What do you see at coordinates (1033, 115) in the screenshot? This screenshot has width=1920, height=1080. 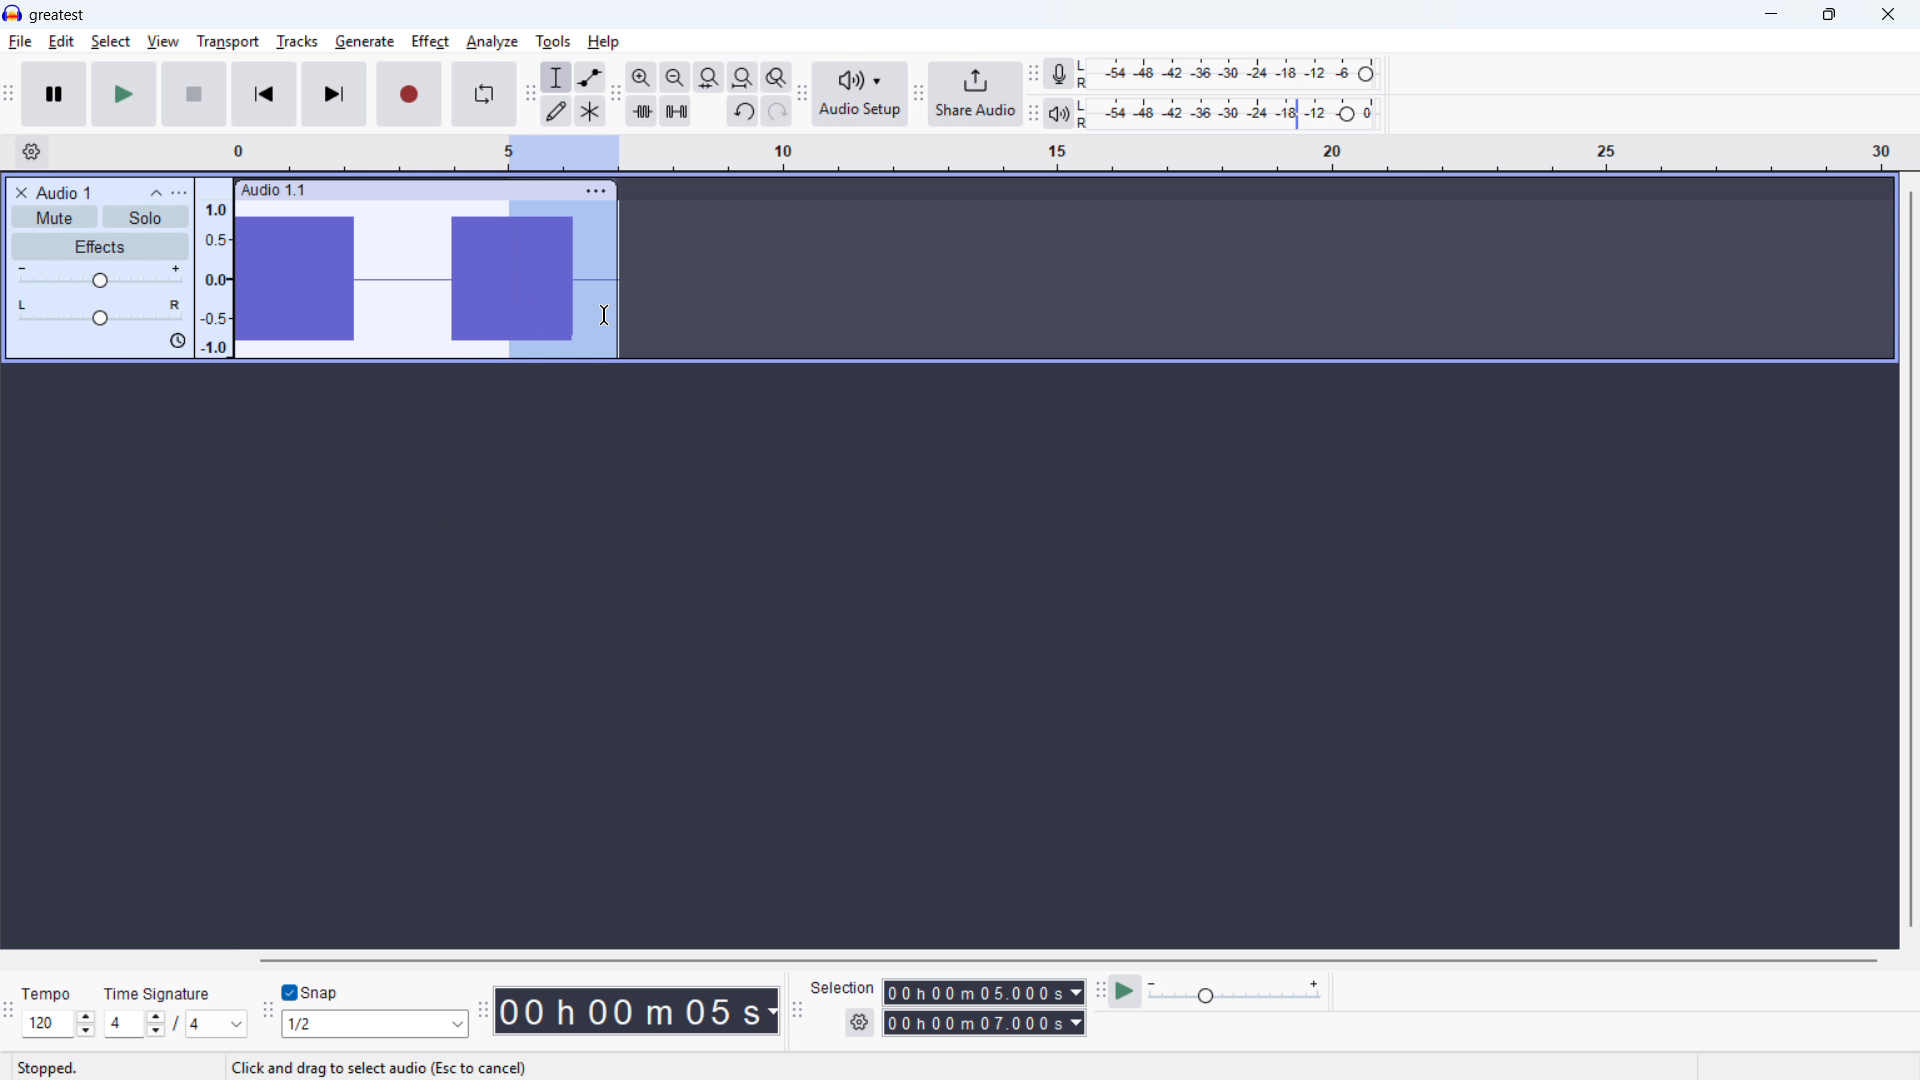 I see `Playback metre toolbar ` at bounding box center [1033, 115].